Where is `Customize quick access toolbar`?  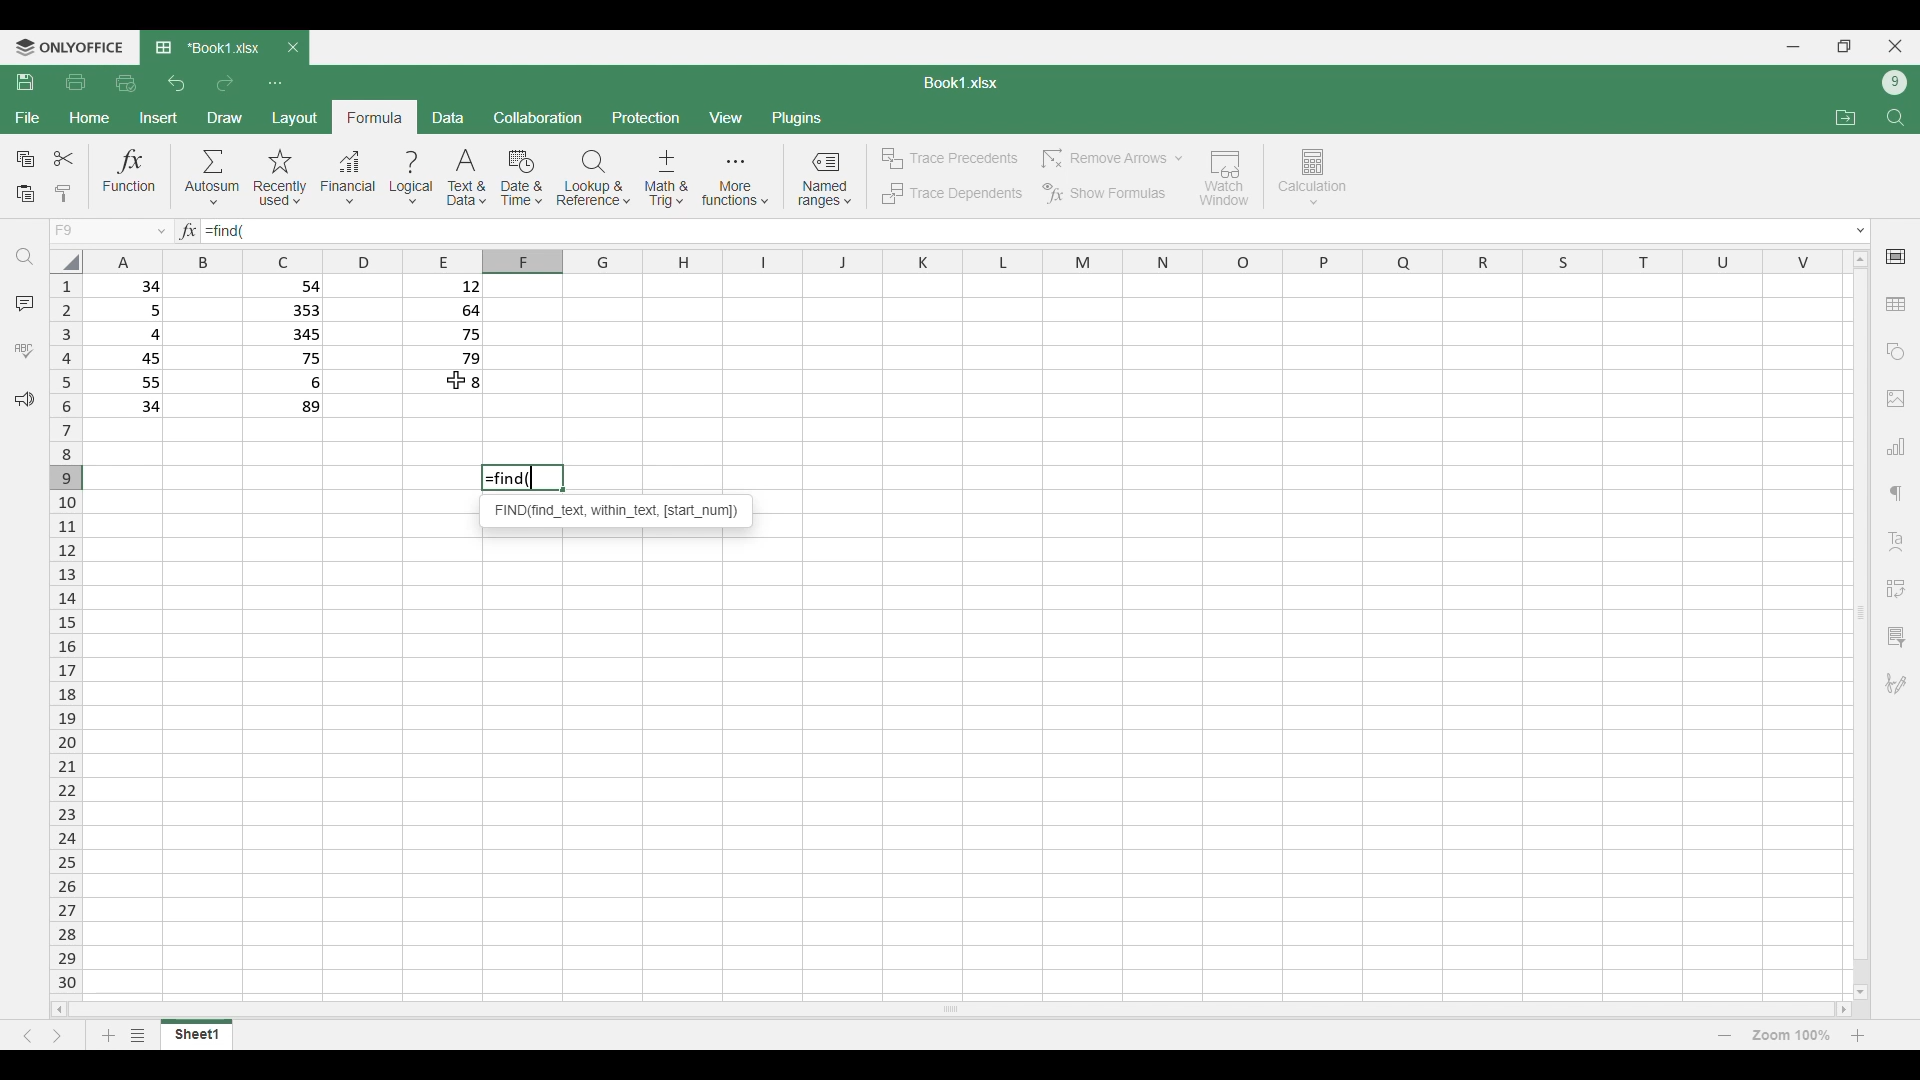
Customize quick access toolbar is located at coordinates (275, 84).